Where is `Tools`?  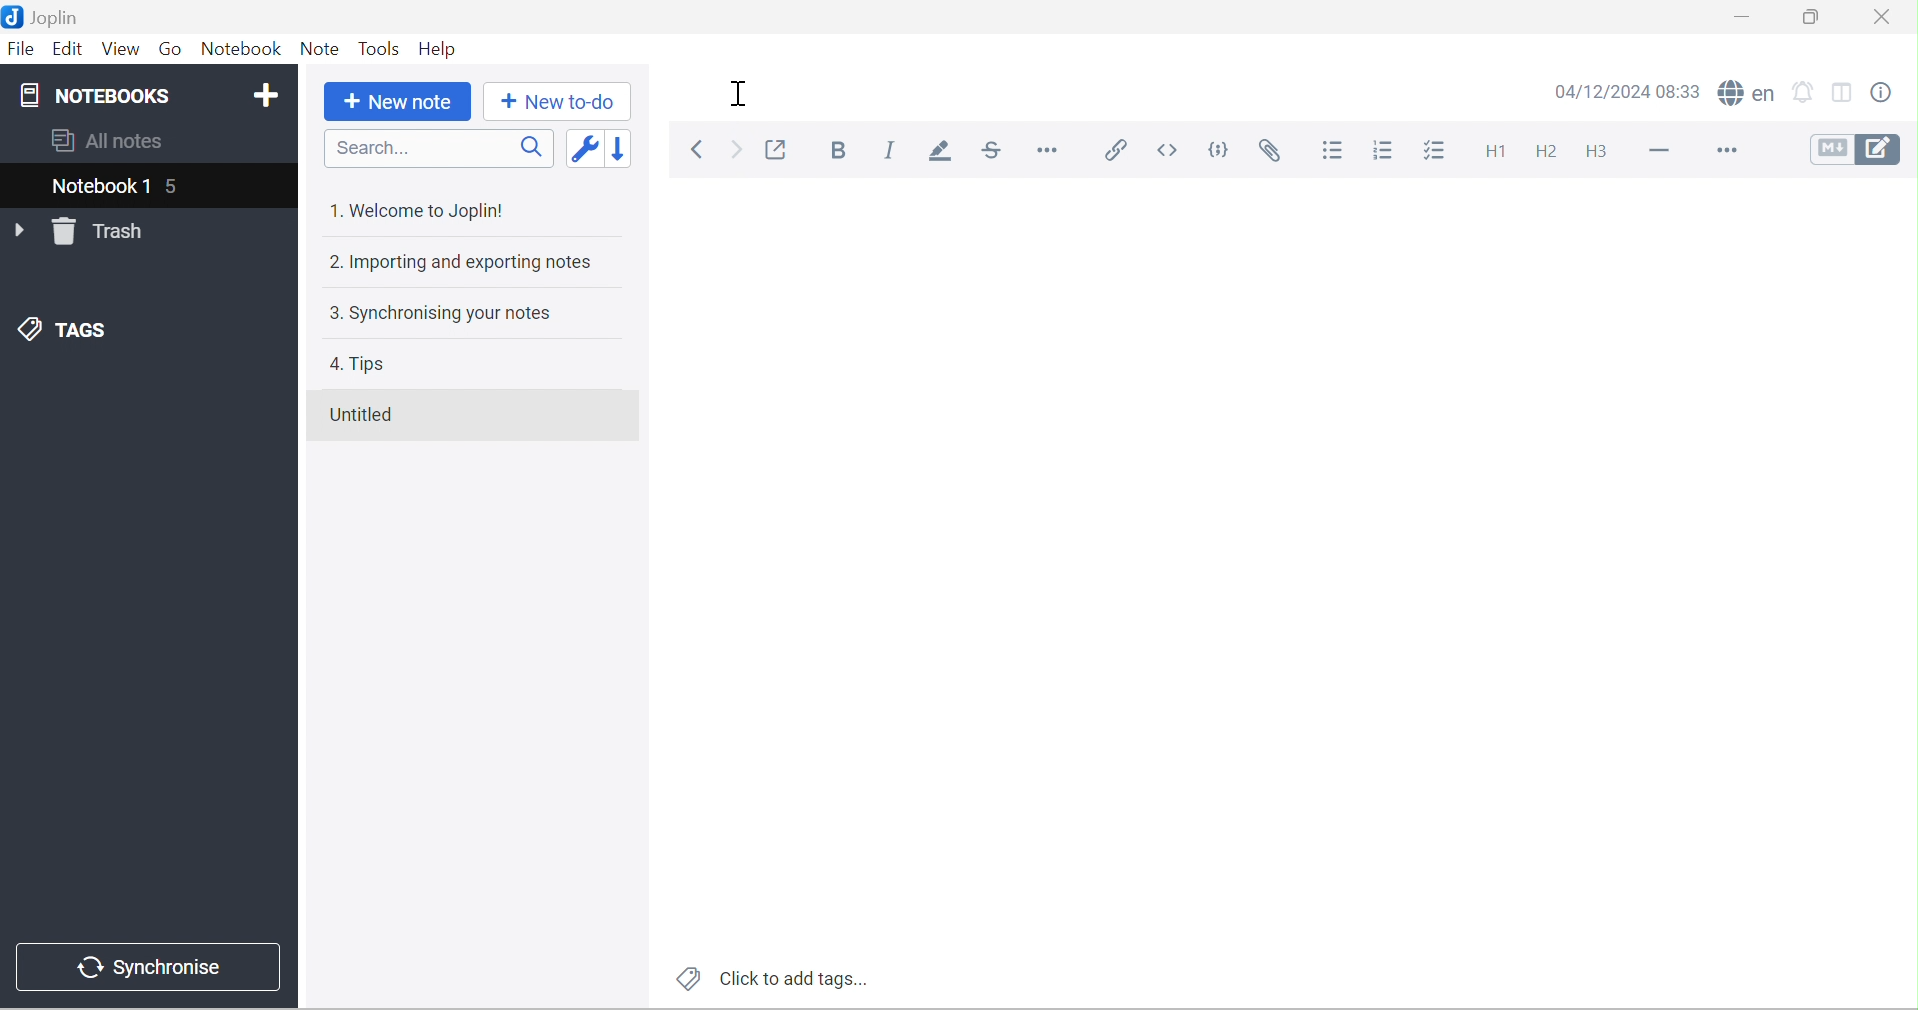
Tools is located at coordinates (381, 48).